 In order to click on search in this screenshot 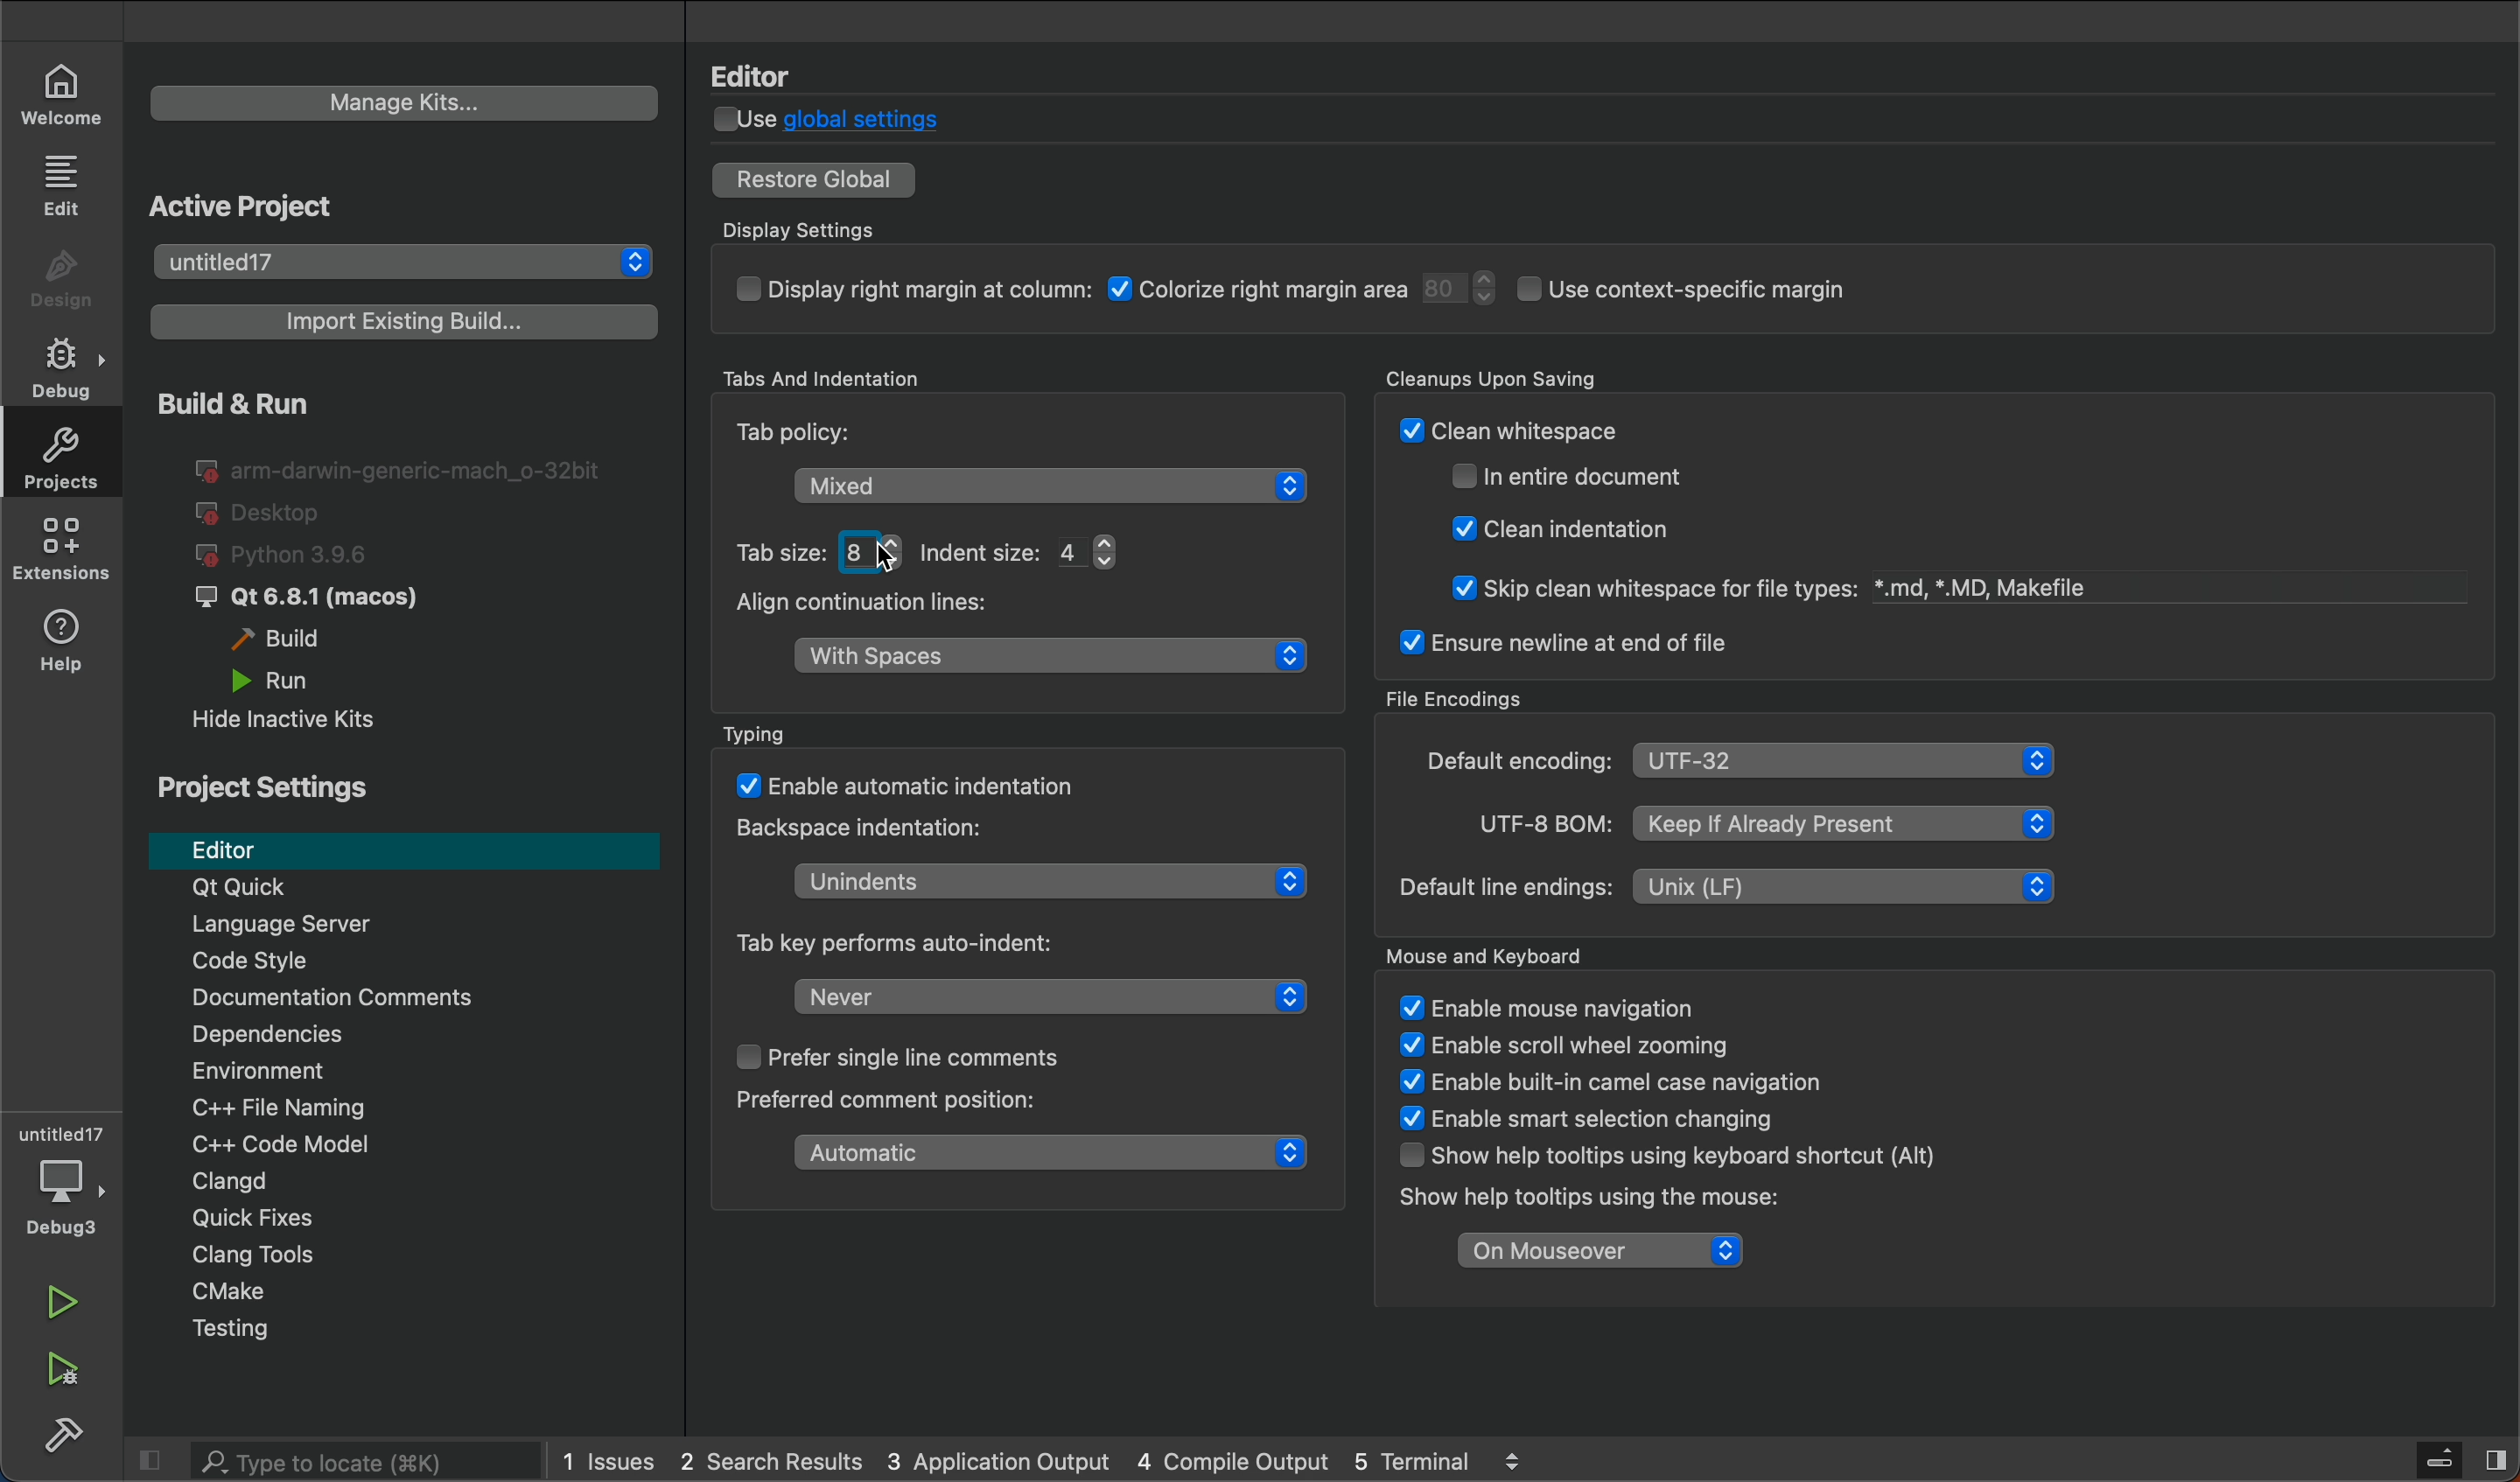, I will do `click(334, 1460)`.